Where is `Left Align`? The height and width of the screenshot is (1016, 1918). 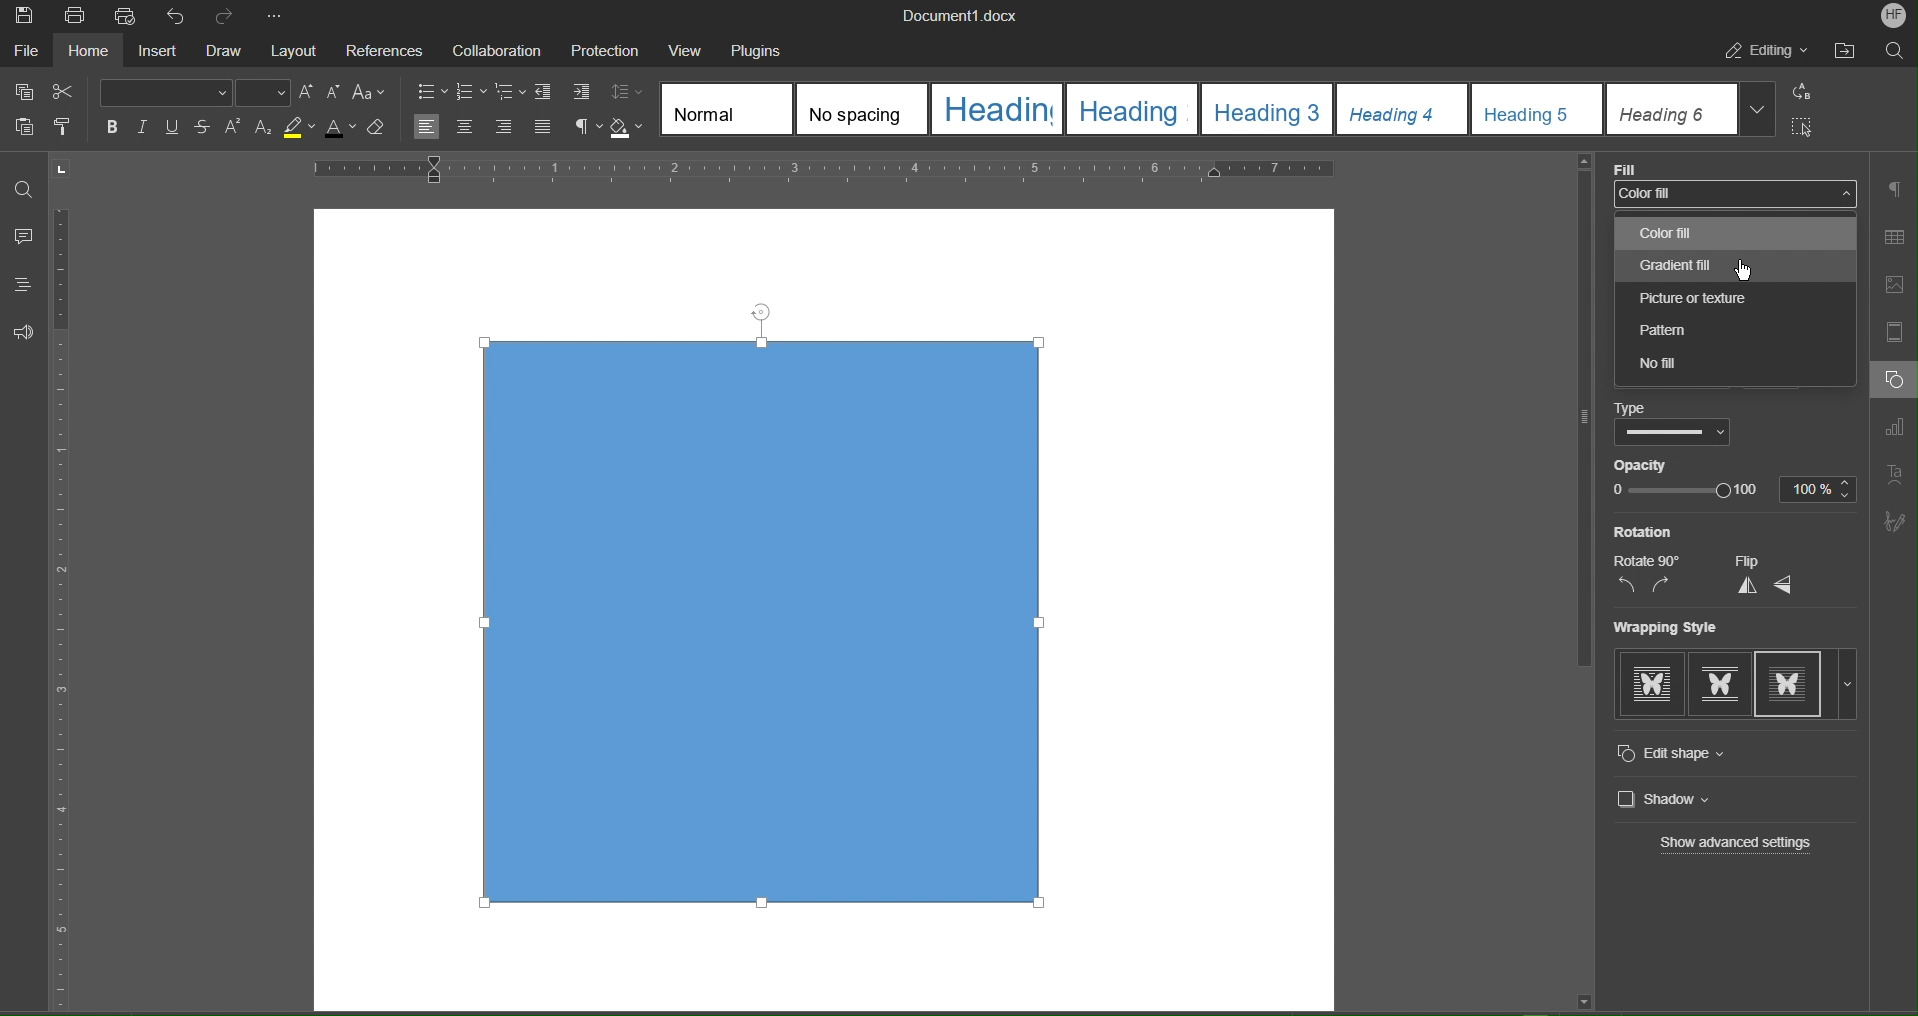 Left Align is located at coordinates (429, 128).